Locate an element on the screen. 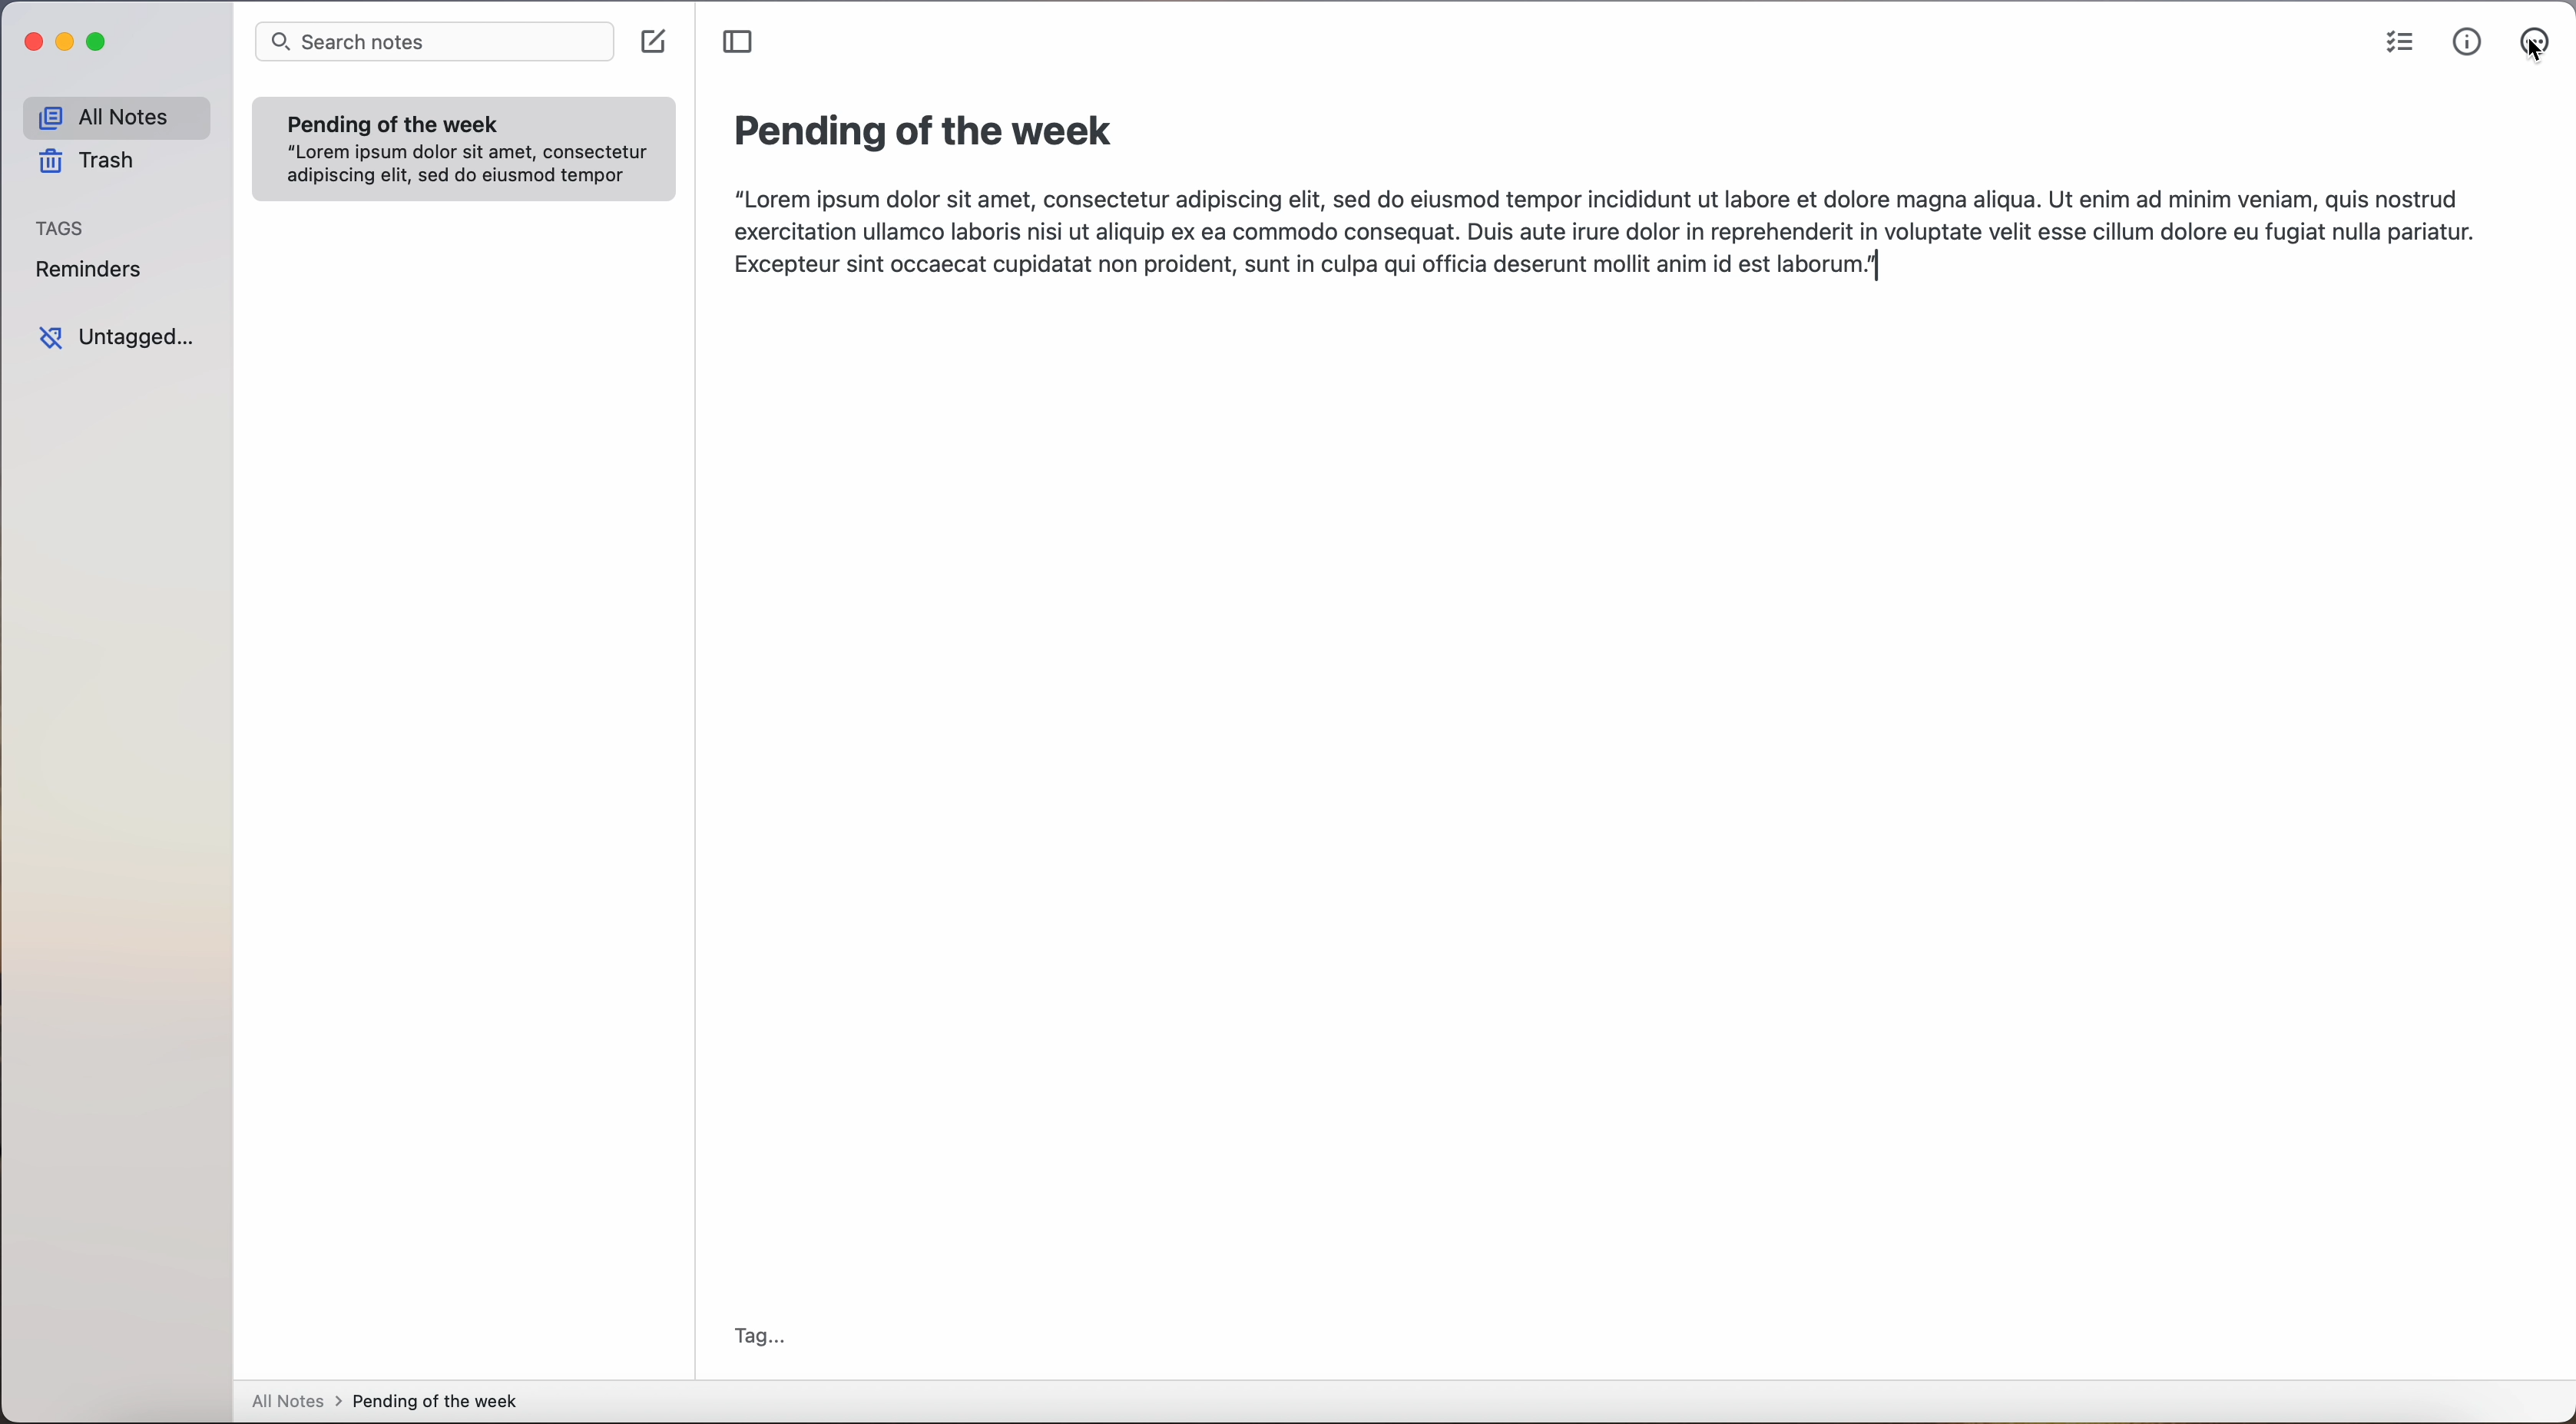  all notes is located at coordinates (116, 116).